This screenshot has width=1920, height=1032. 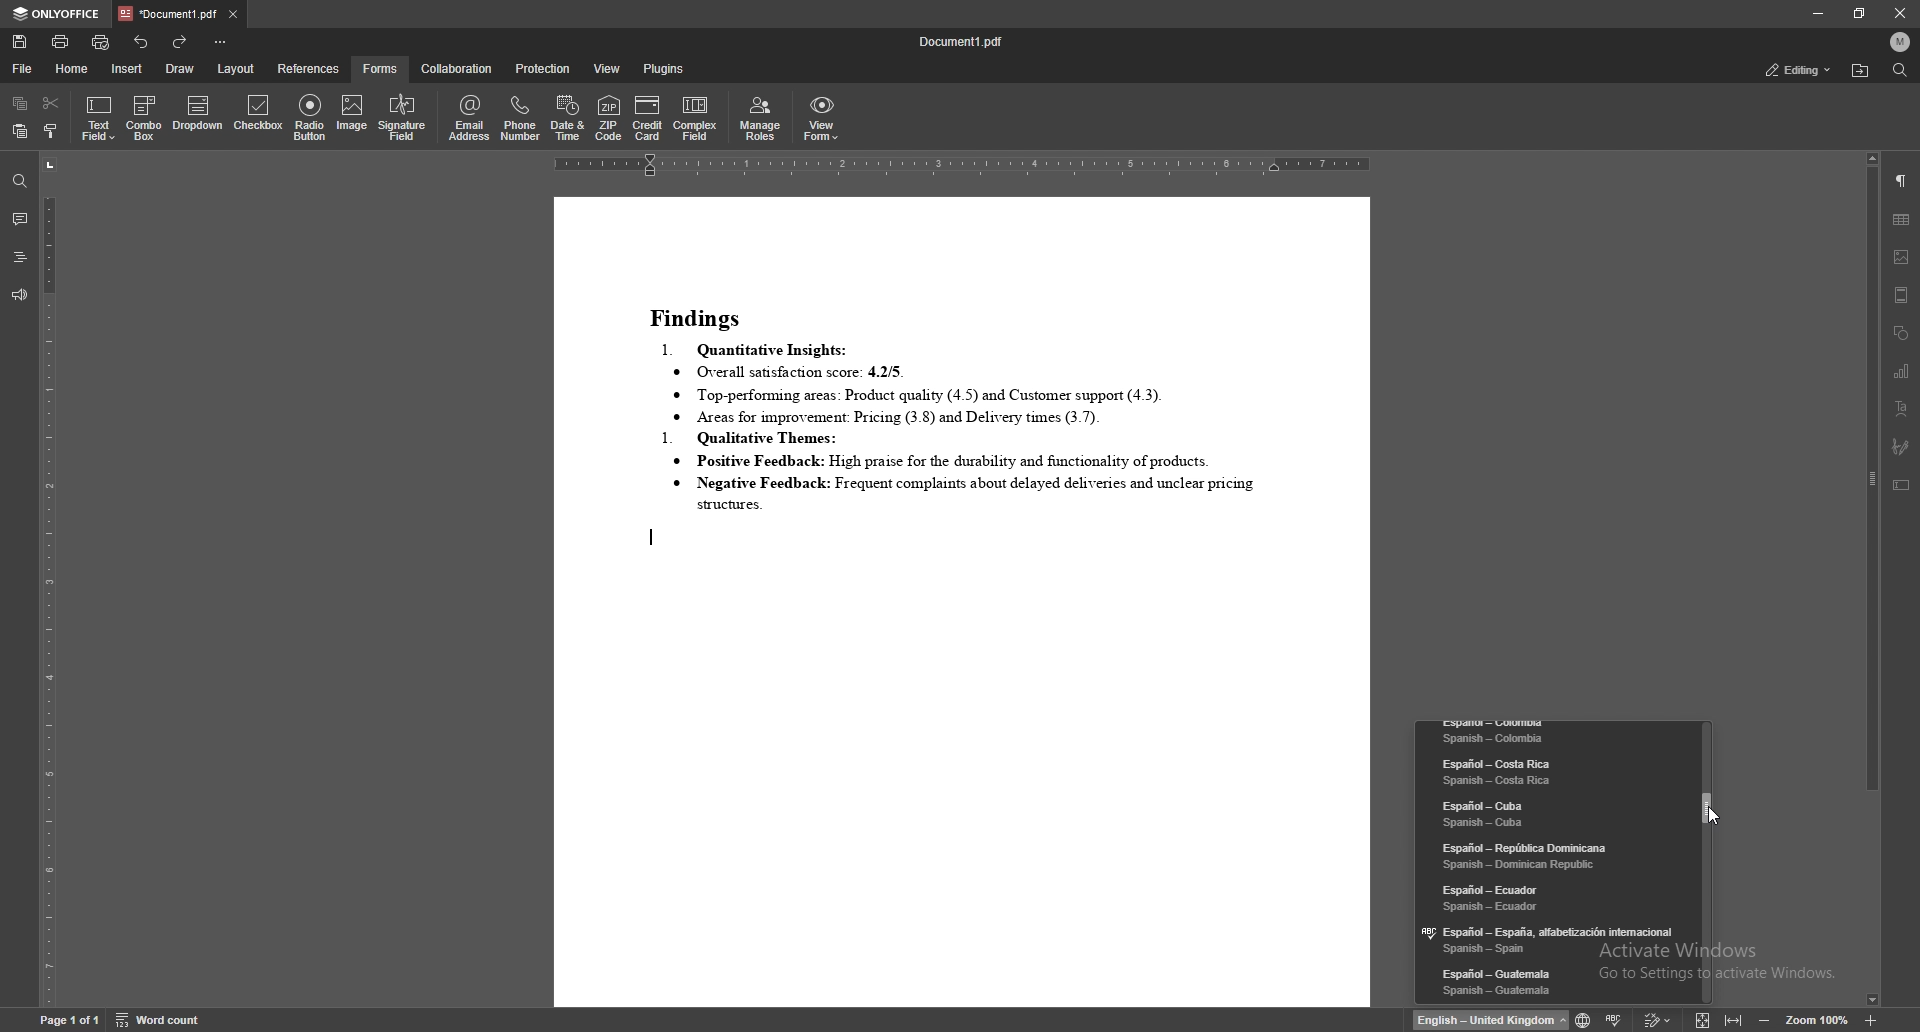 What do you see at coordinates (258, 116) in the screenshot?
I see `checkbox` at bounding box center [258, 116].